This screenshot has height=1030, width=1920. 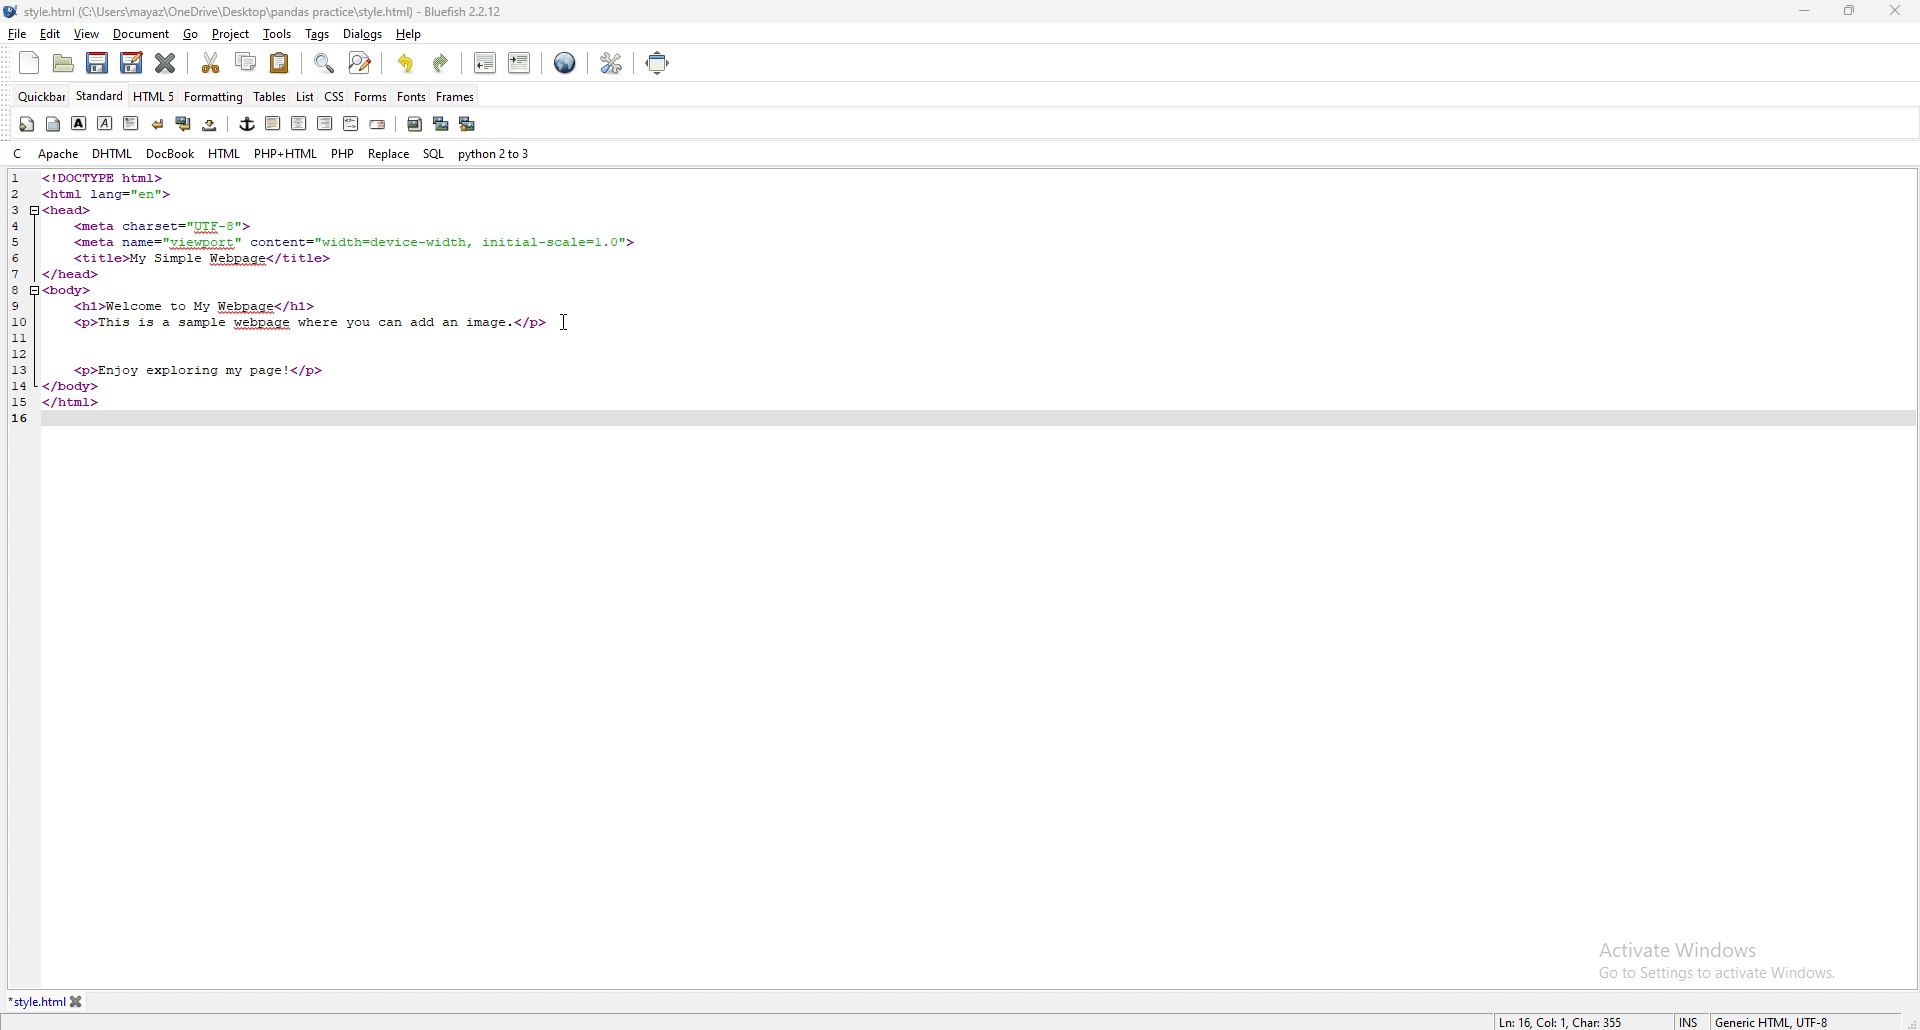 I want to click on paste, so click(x=279, y=63).